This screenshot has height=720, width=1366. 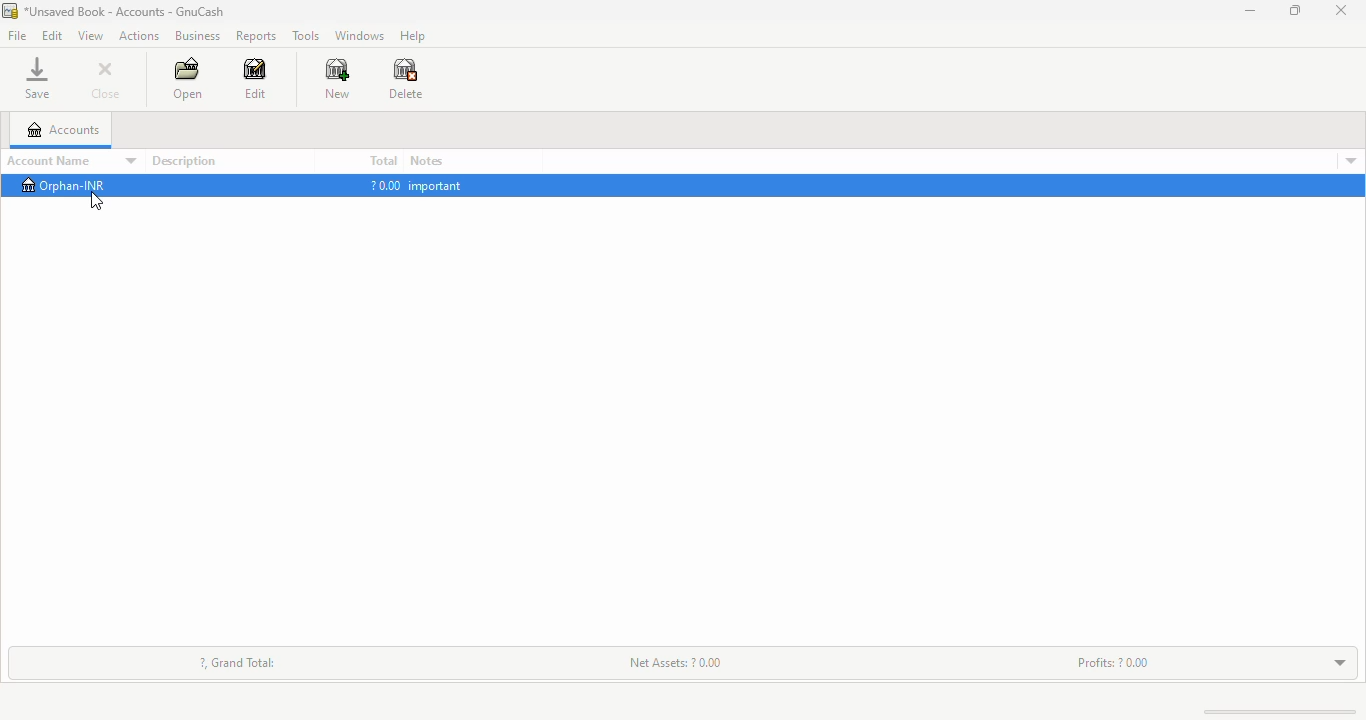 I want to click on account name, so click(x=73, y=161).